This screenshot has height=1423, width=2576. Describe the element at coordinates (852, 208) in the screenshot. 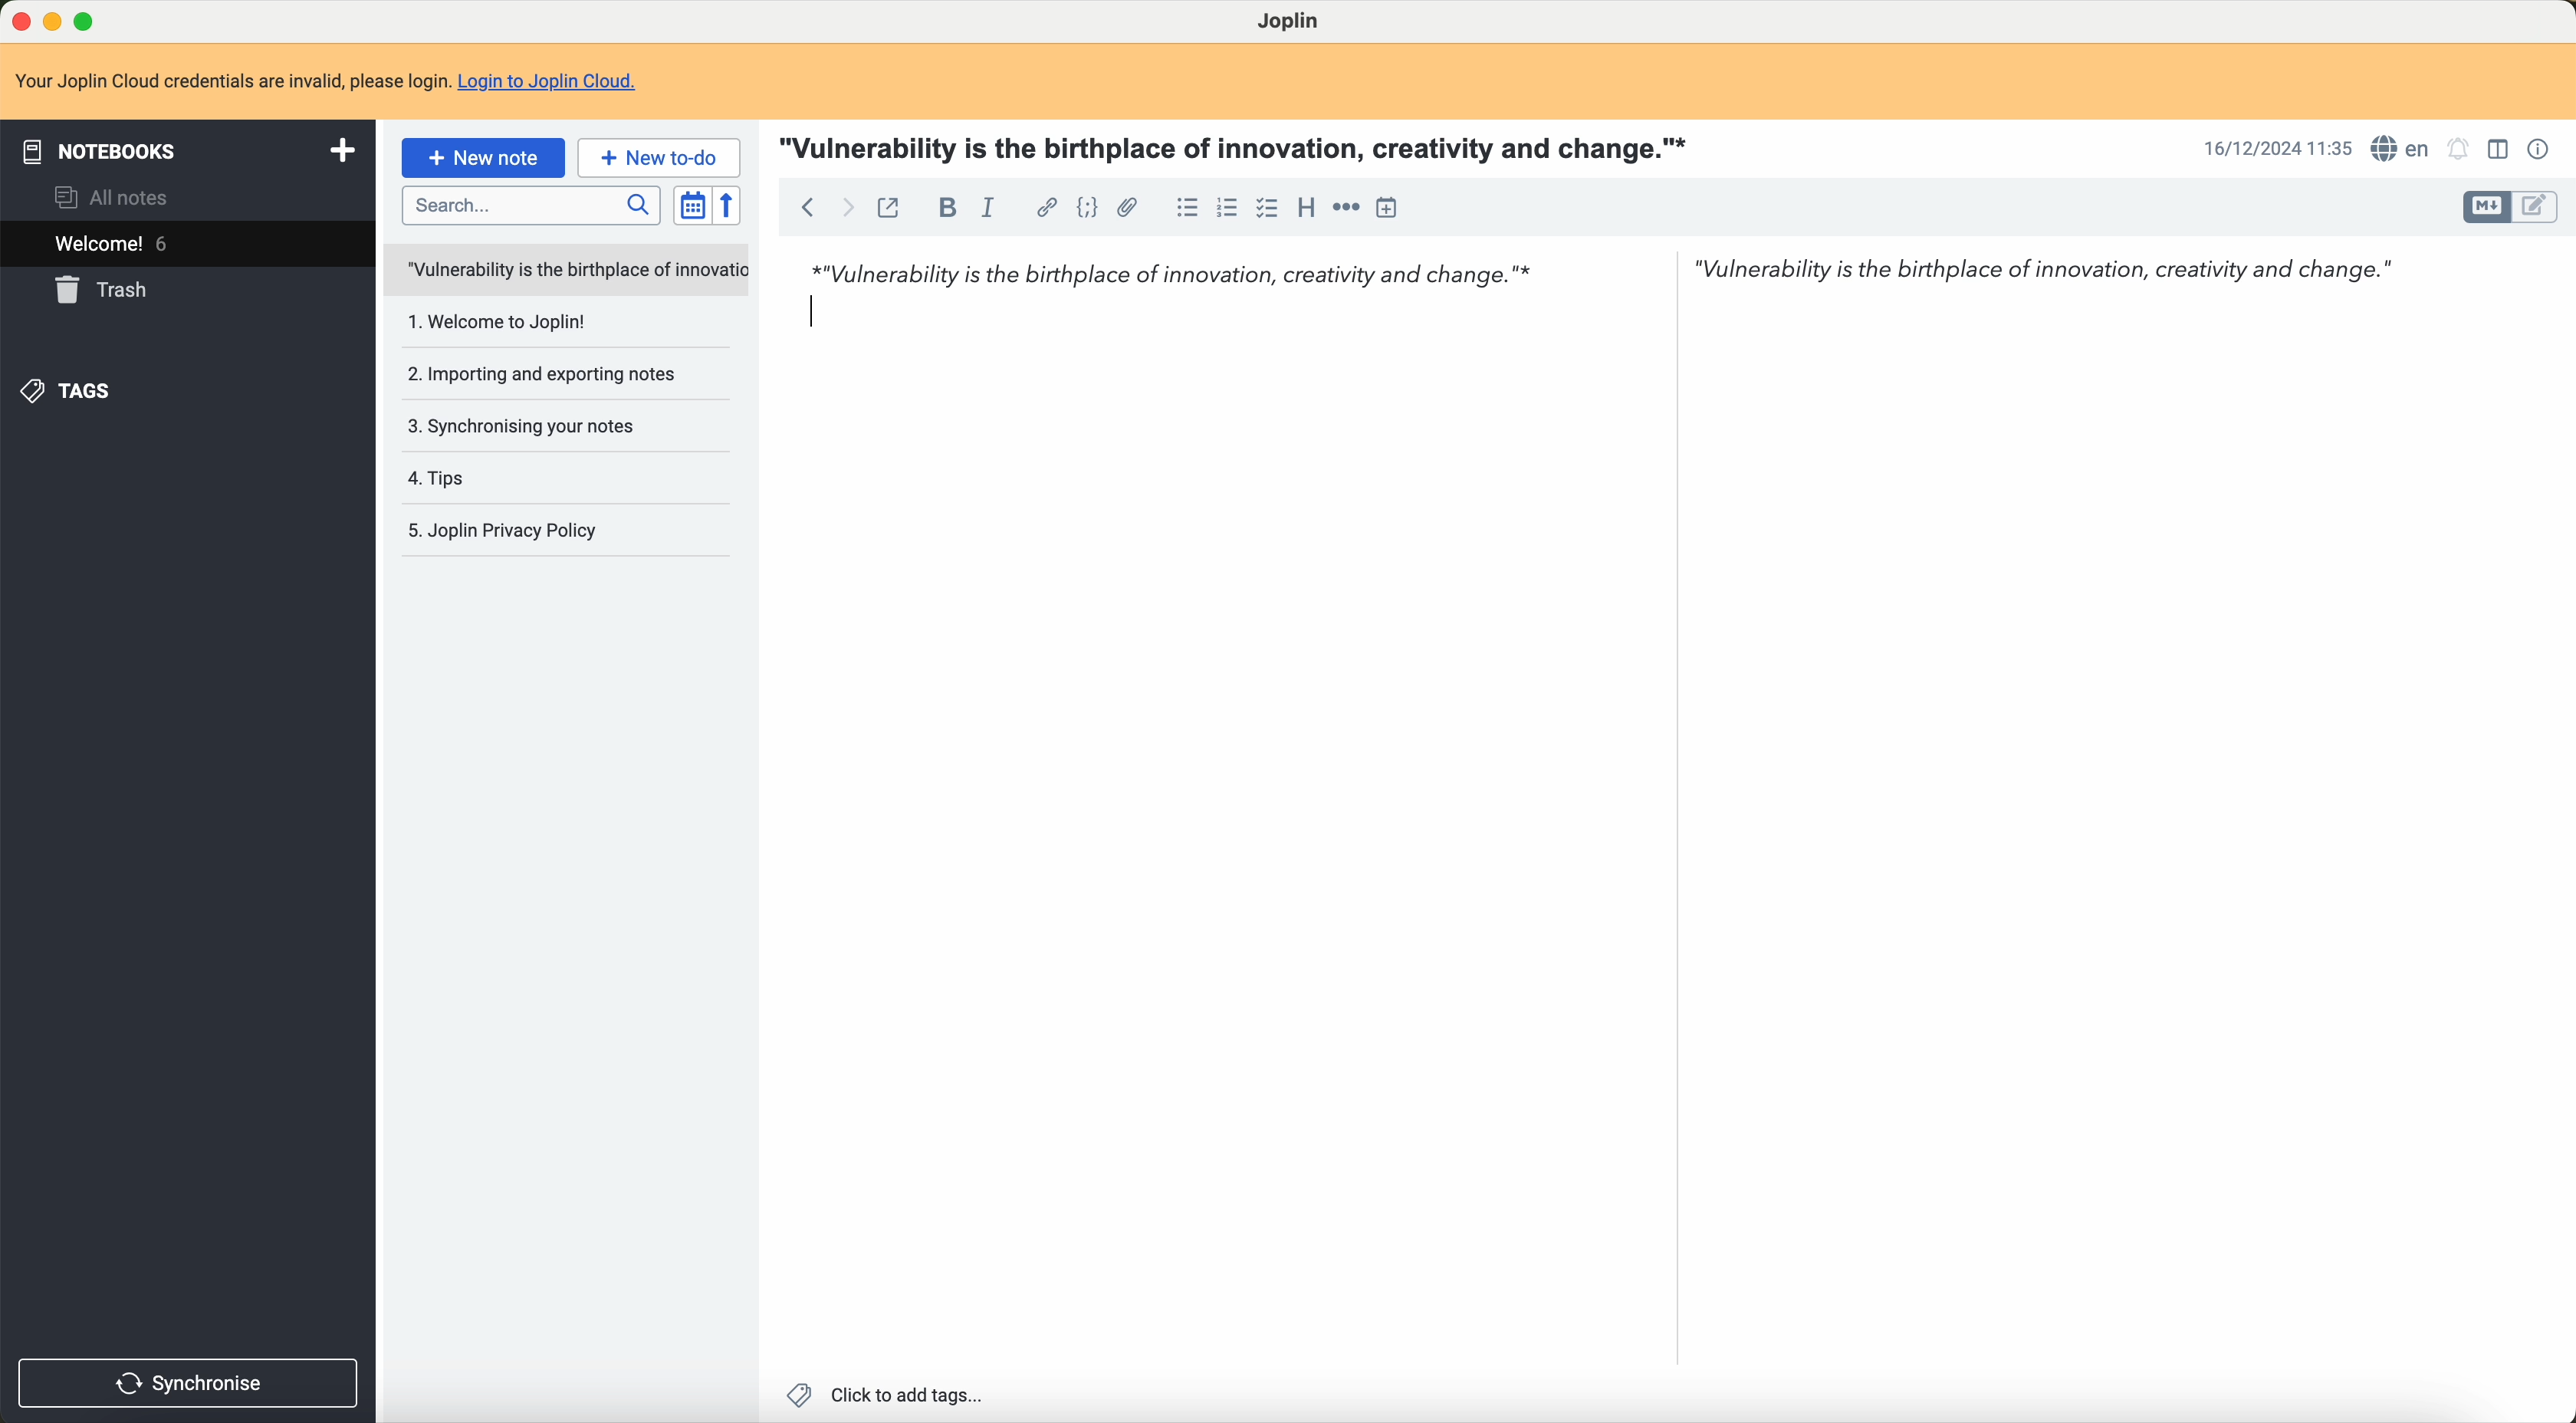

I see `foward` at that location.